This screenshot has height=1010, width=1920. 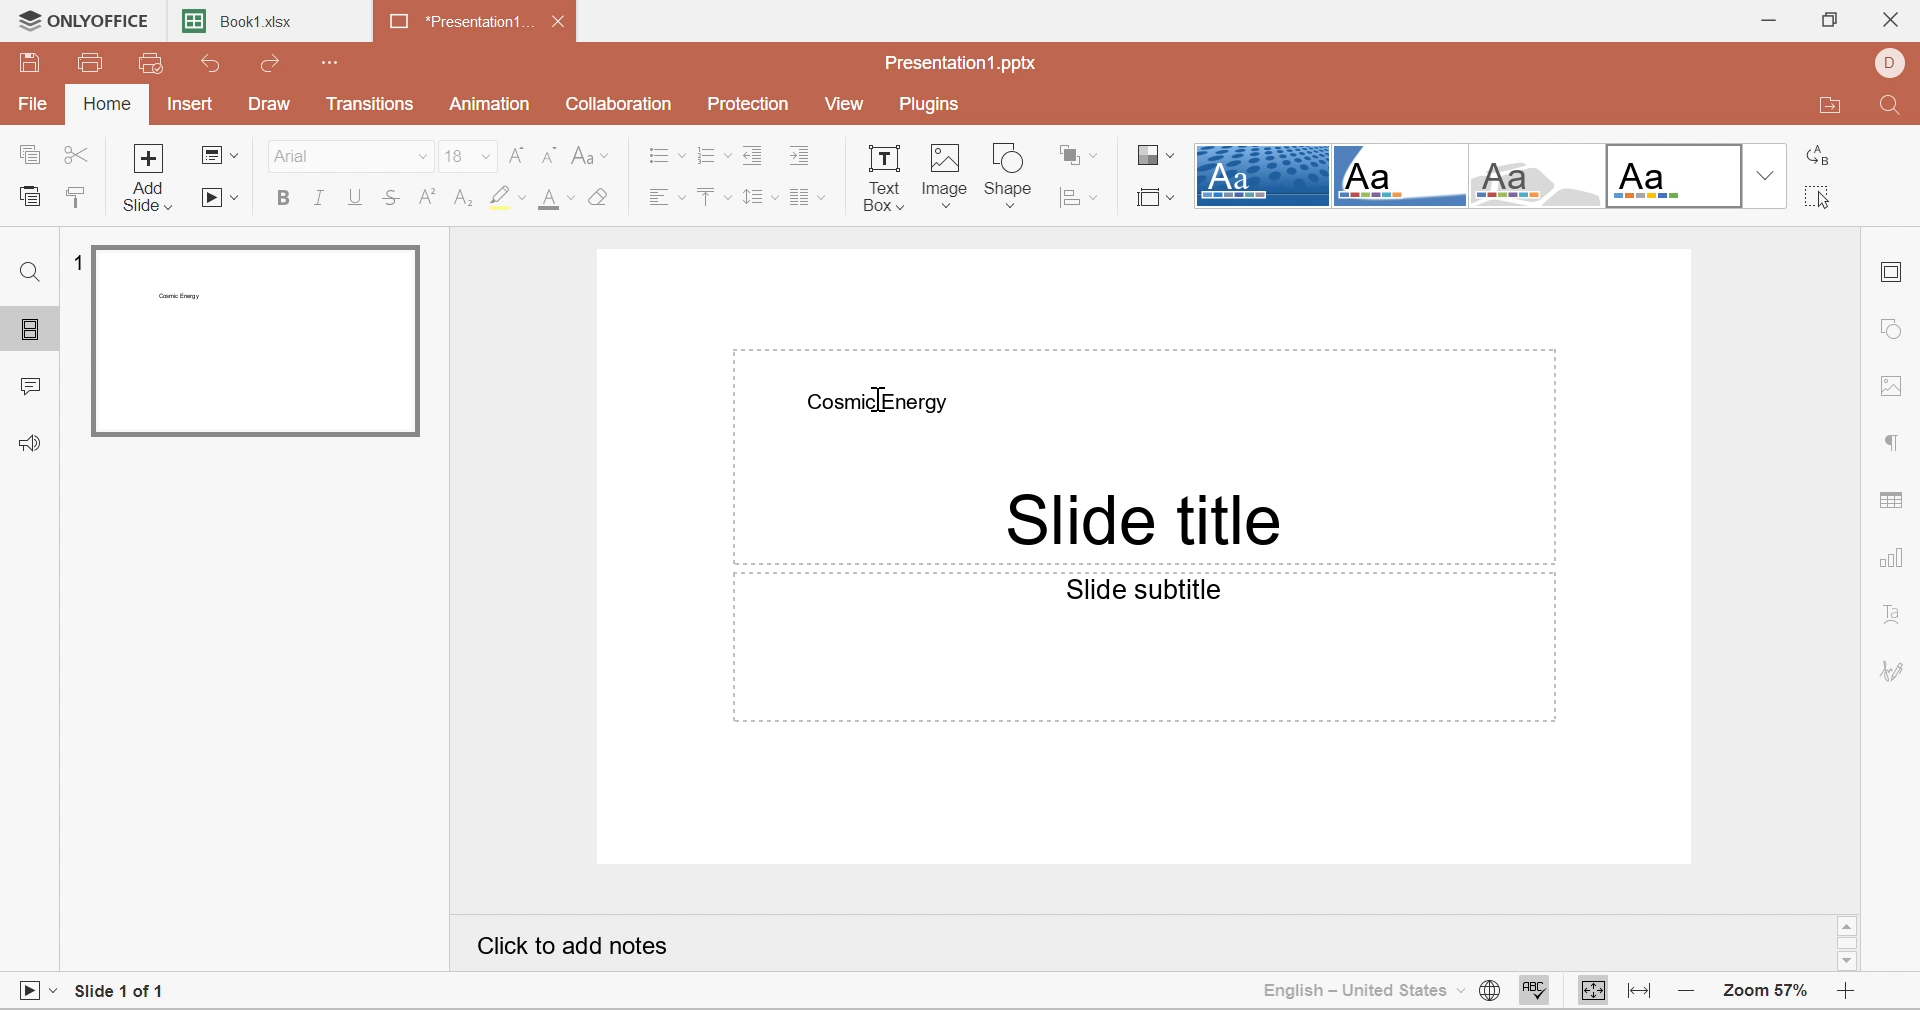 What do you see at coordinates (662, 156) in the screenshot?
I see `Bullets` at bounding box center [662, 156].